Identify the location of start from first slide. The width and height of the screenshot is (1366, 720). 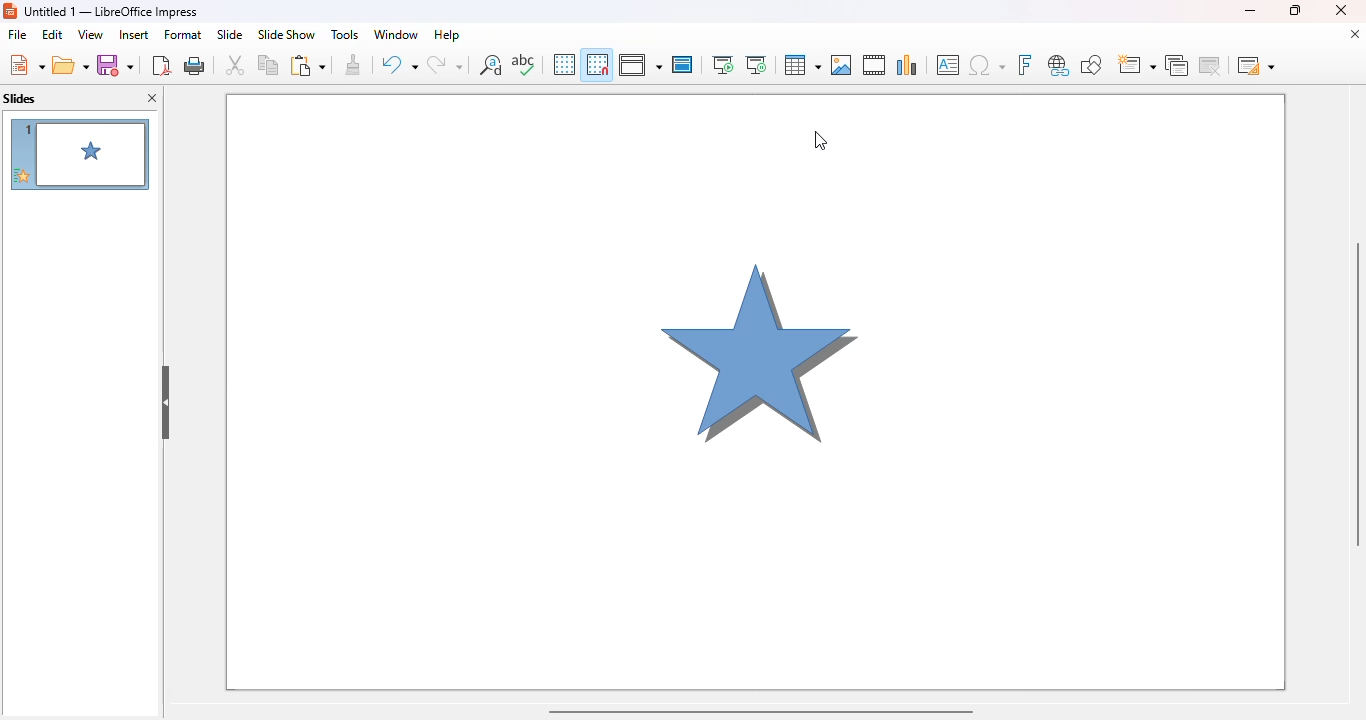
(724, 65).